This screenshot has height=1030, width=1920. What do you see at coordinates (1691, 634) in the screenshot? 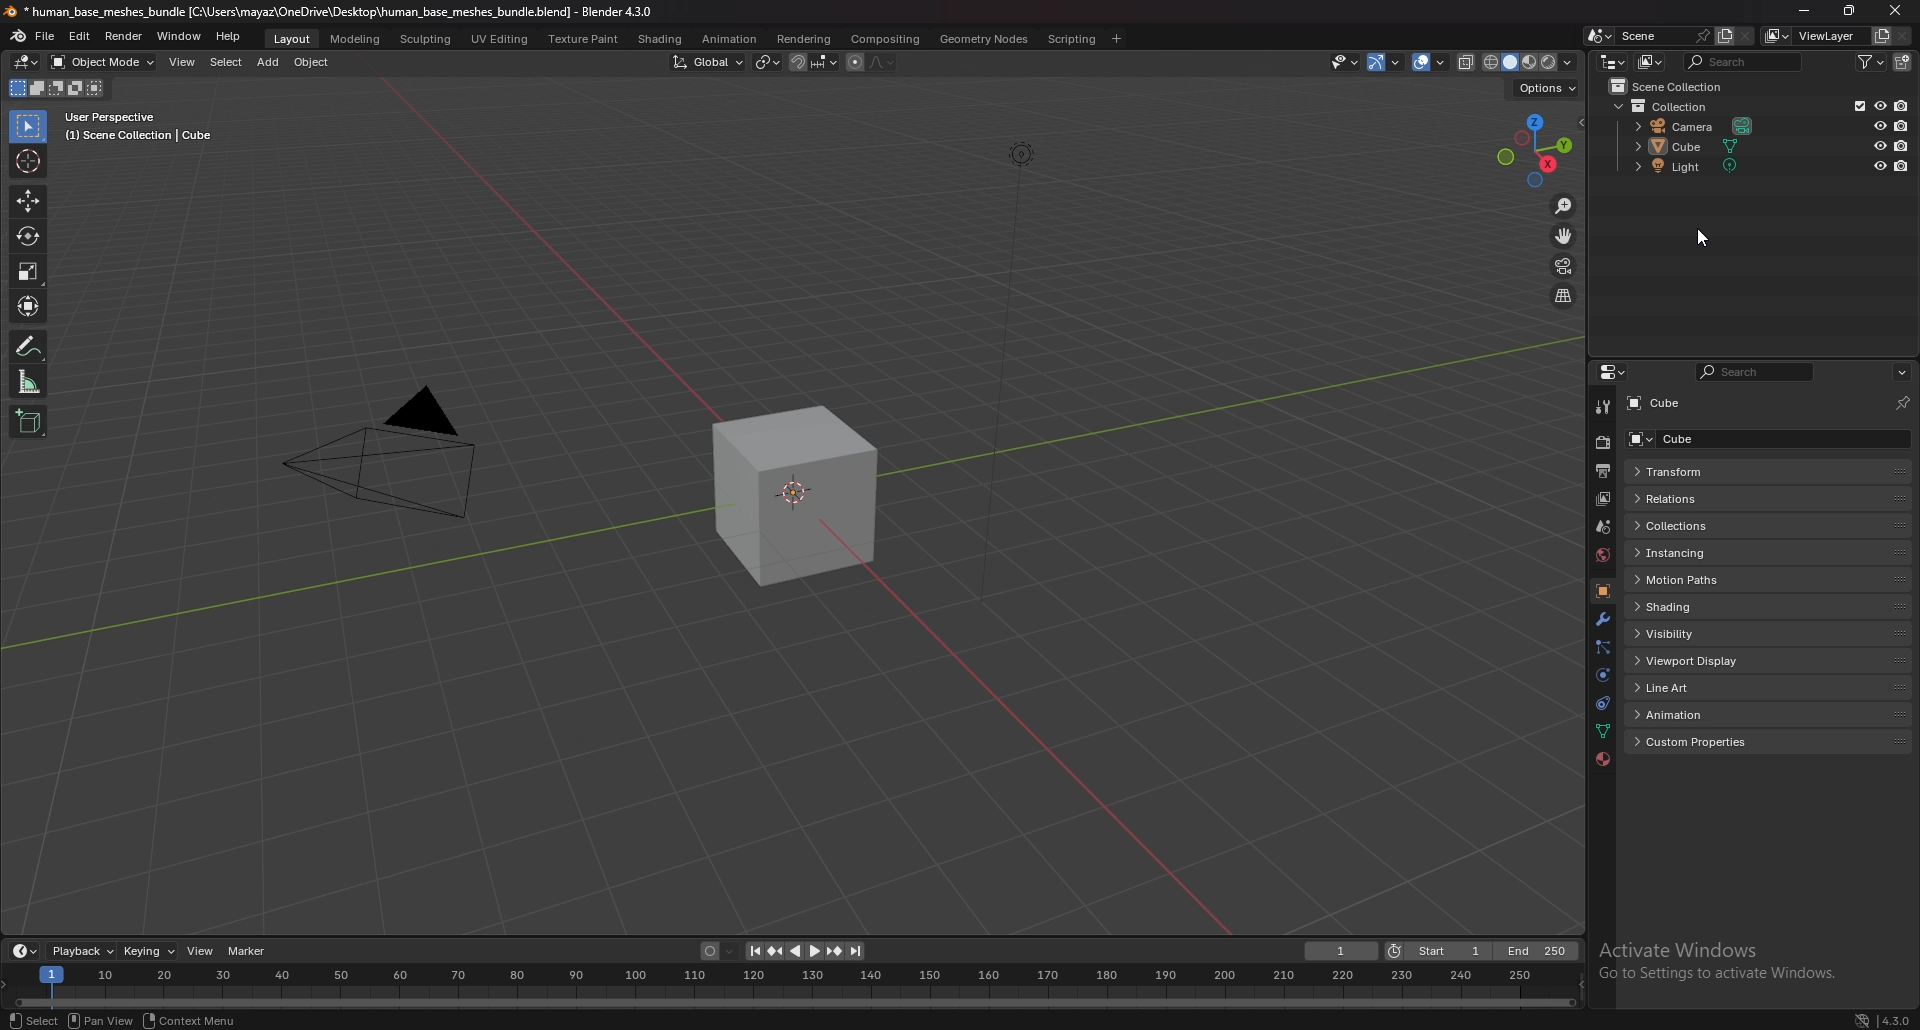
I see `visibility` at bounding box center [1691, 634].